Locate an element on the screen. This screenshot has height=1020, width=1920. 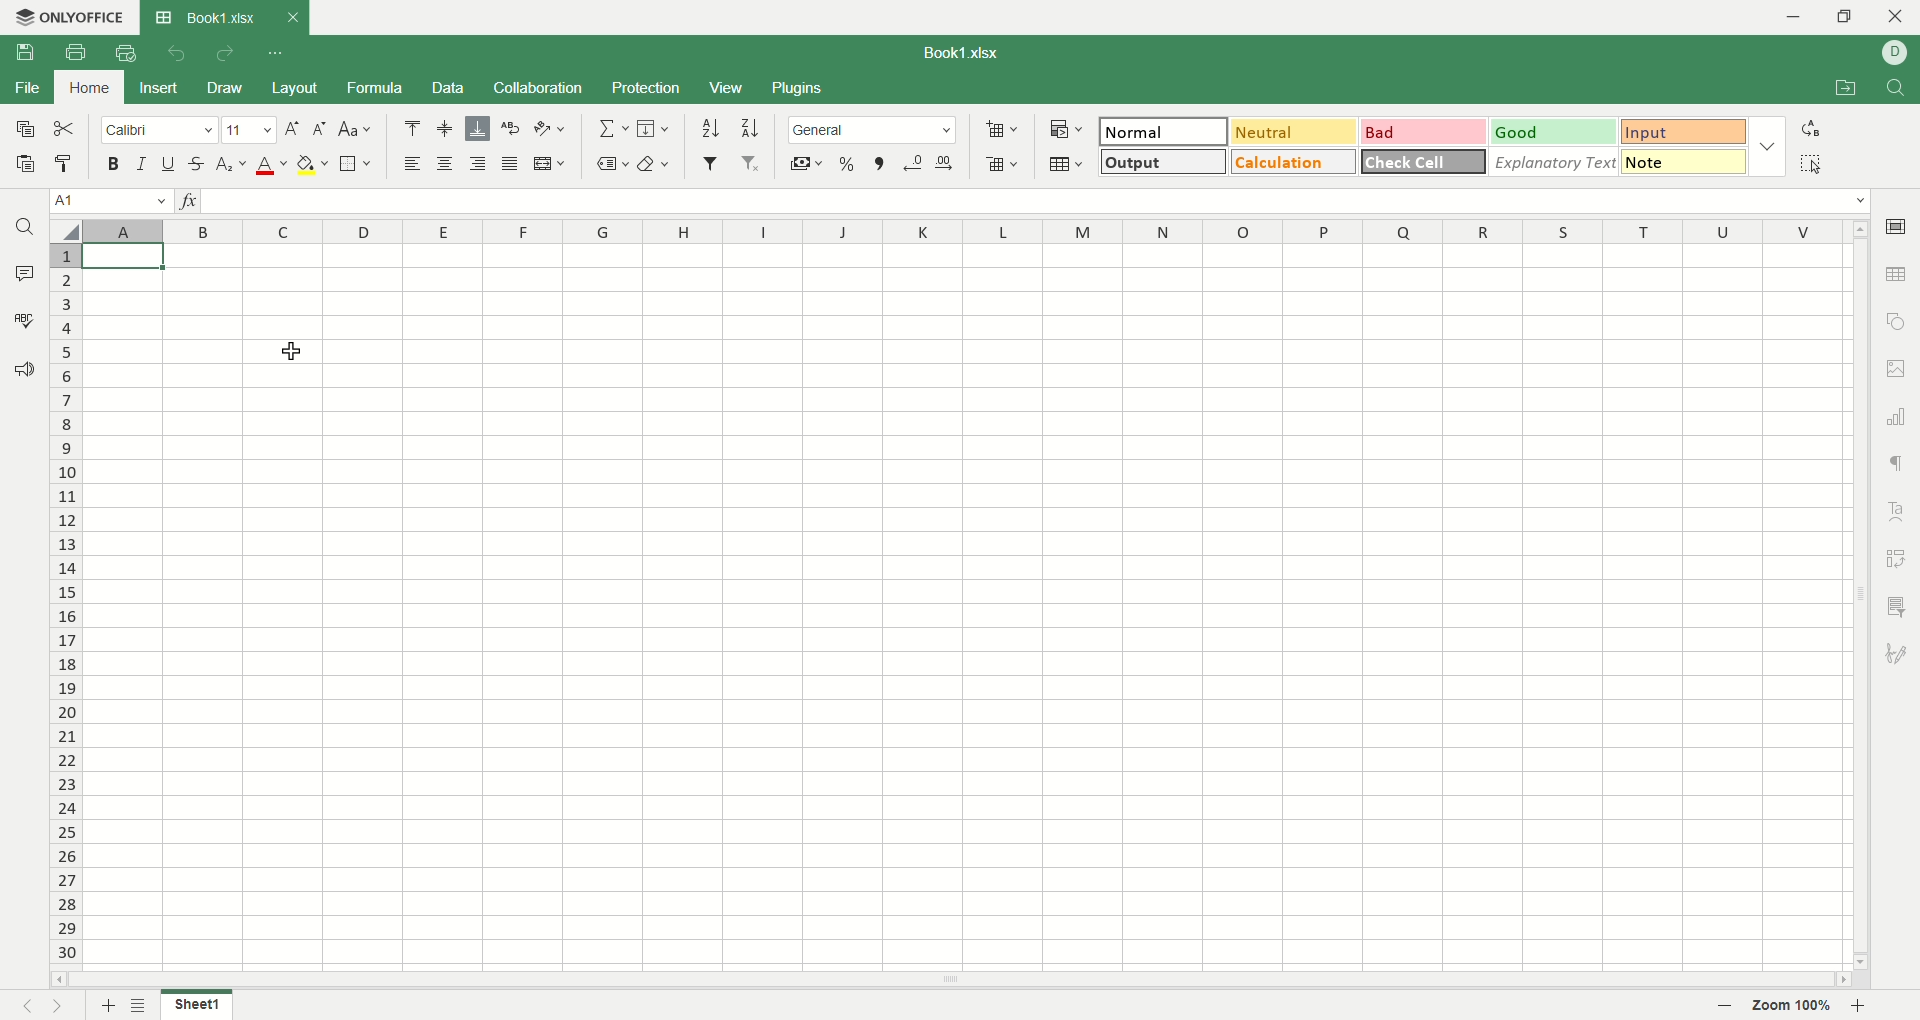
search is located at coordinates (27, 230).